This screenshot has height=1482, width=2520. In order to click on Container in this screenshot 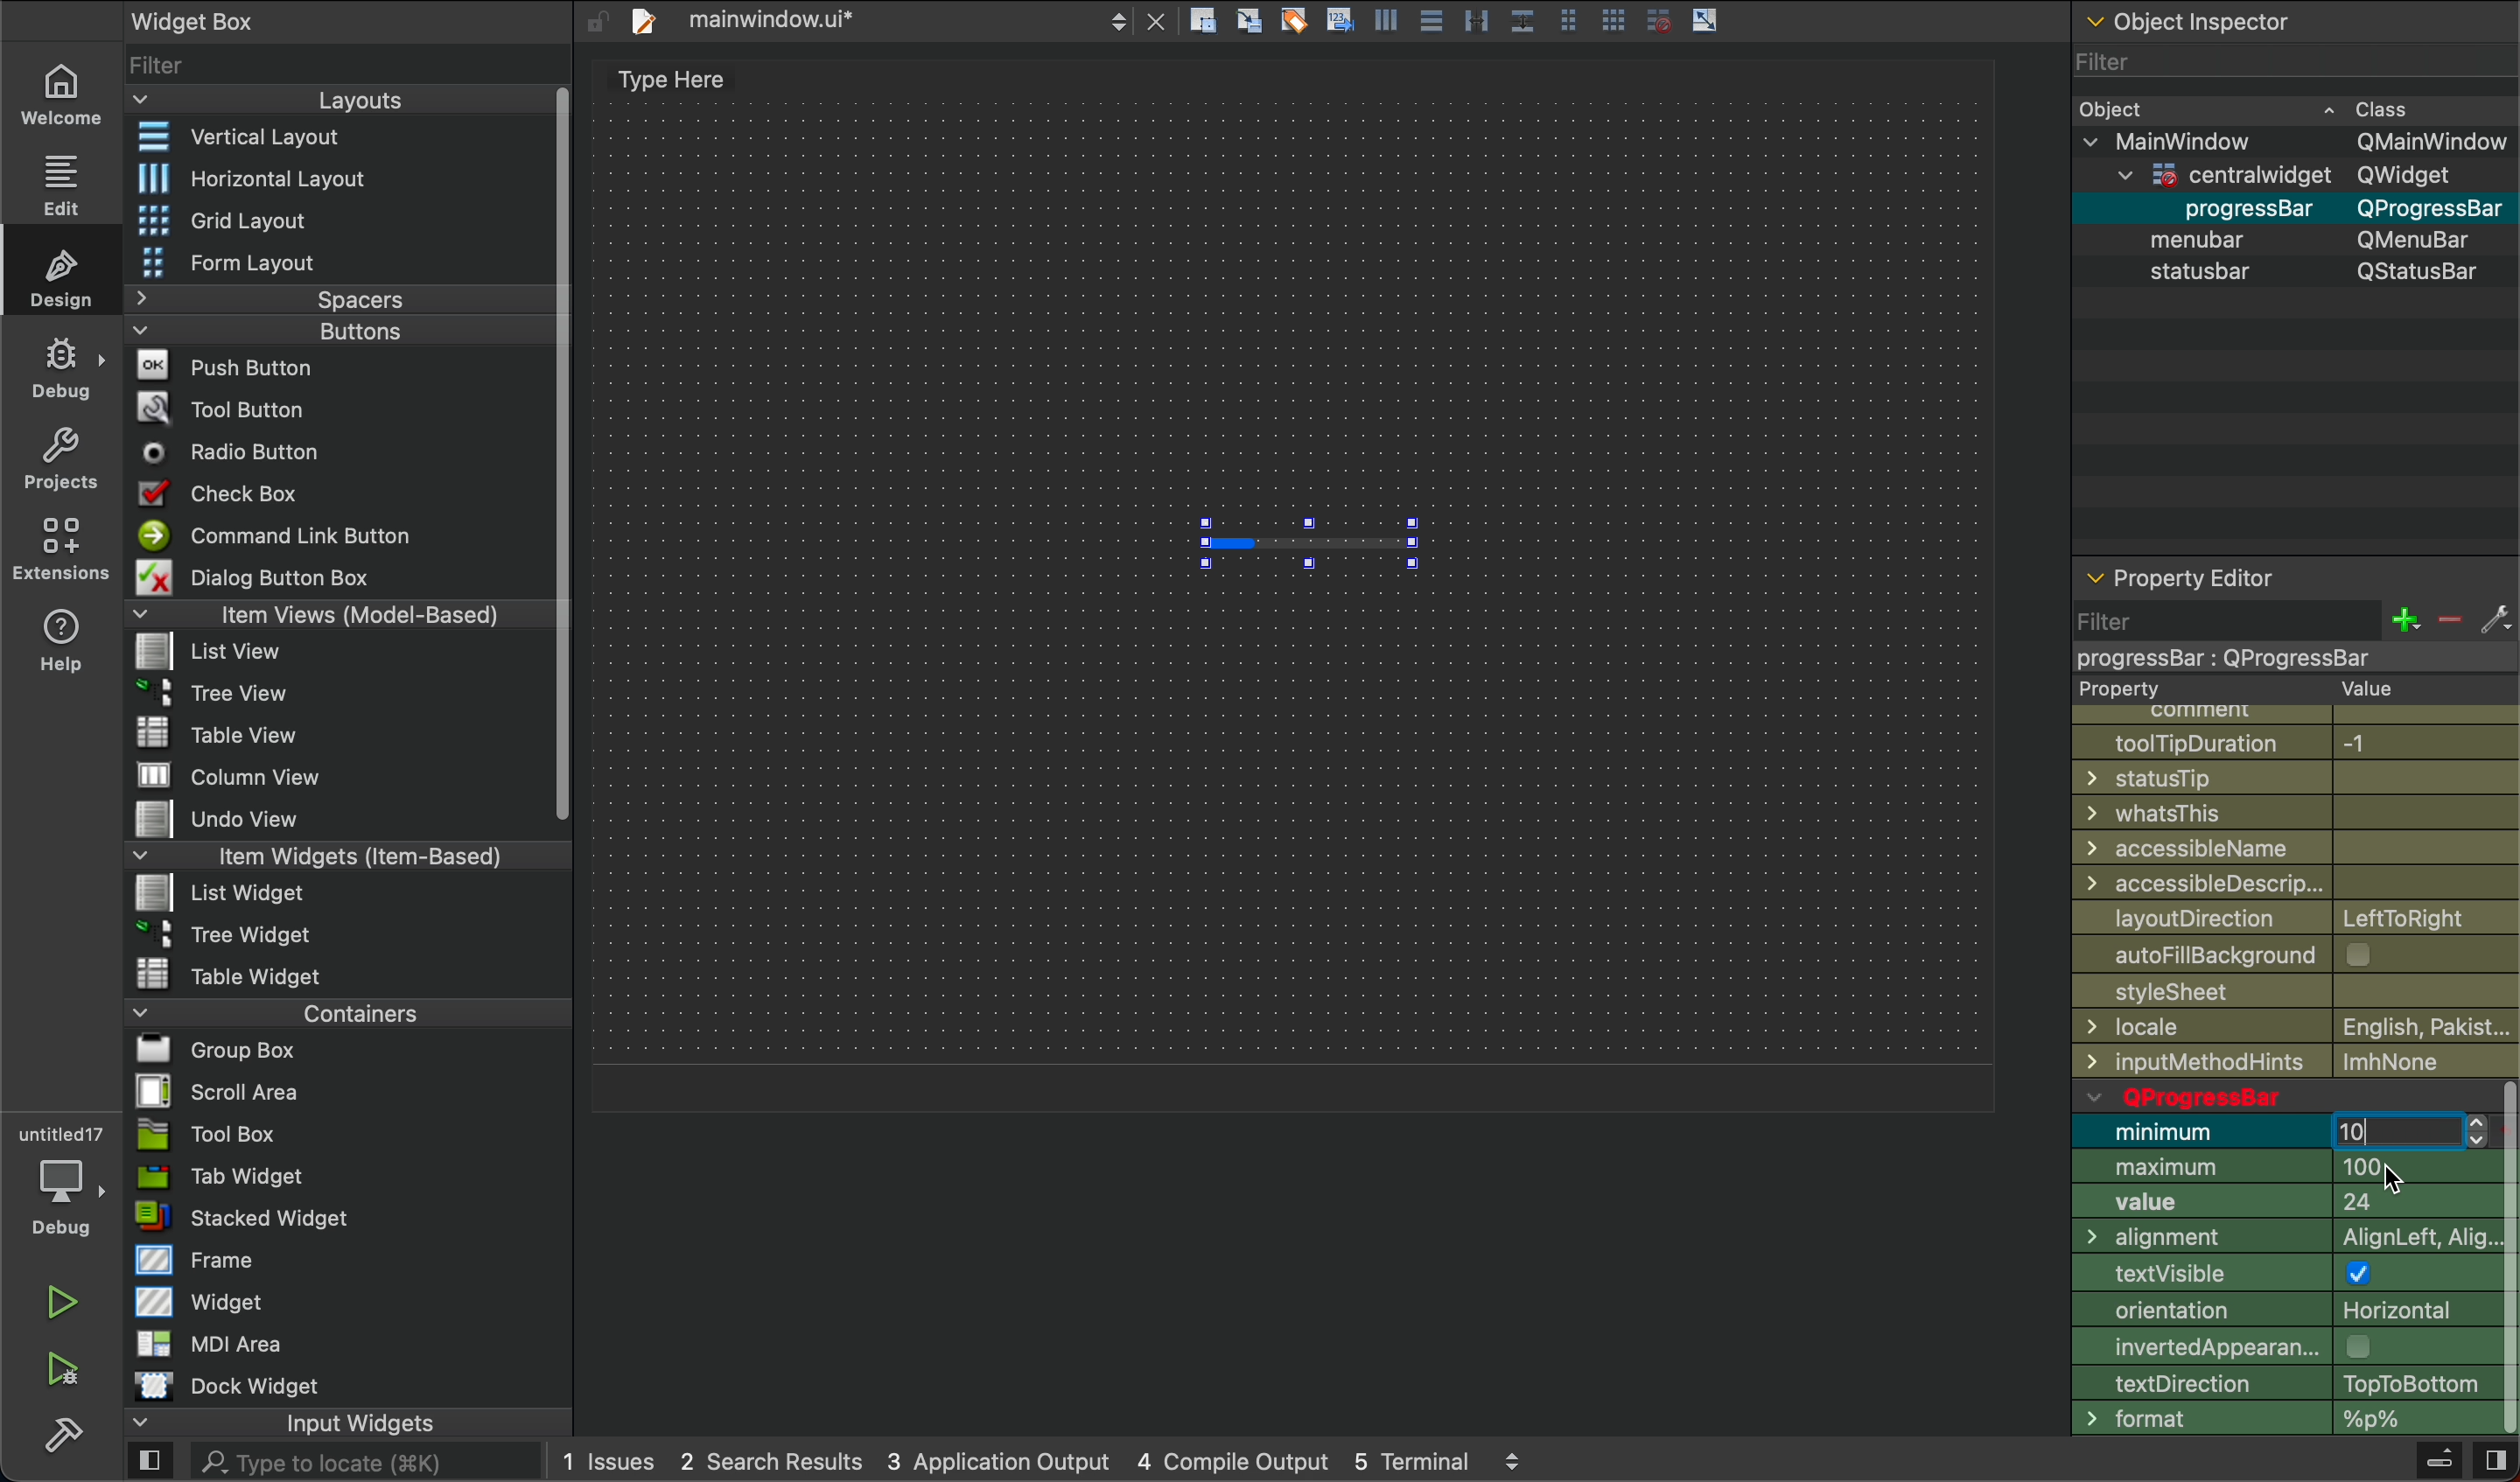, I will do `click(297, 1011)`.